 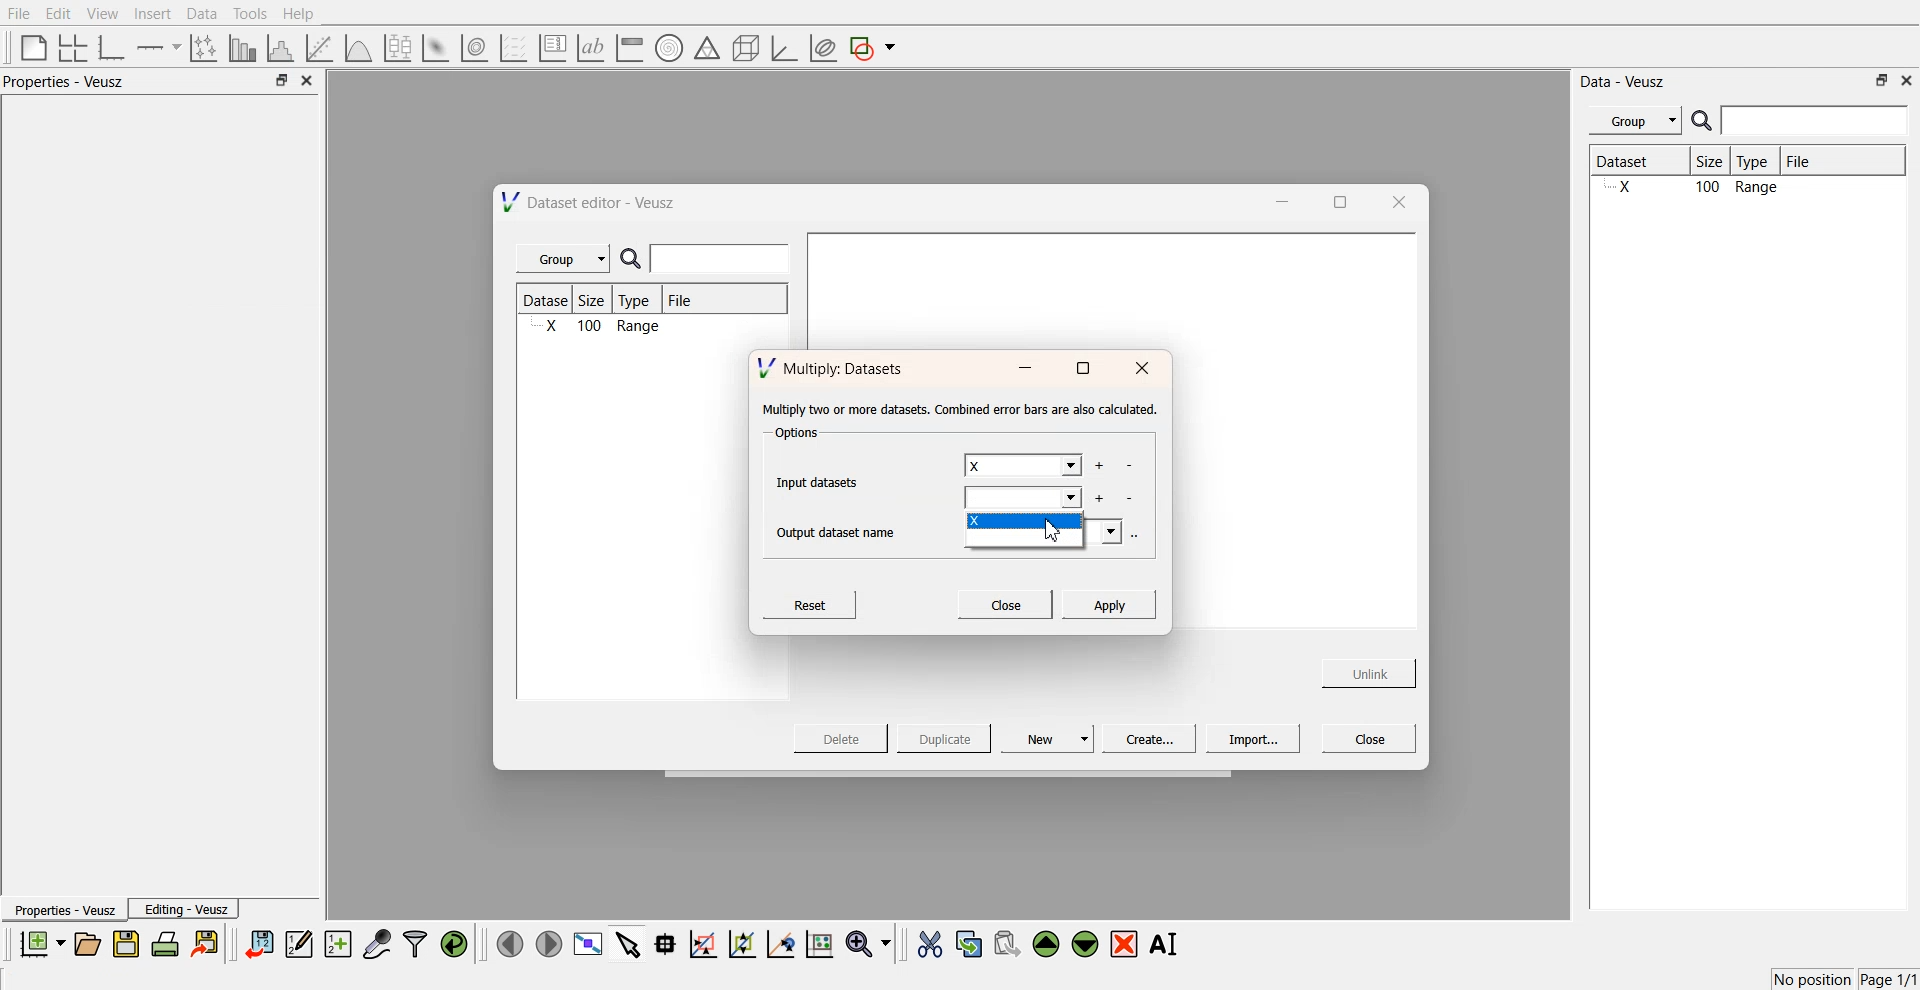 What do you see at coordinates (1082, 369) in the screenshot?
I see `maximise` at bounding box center [1082, 369].